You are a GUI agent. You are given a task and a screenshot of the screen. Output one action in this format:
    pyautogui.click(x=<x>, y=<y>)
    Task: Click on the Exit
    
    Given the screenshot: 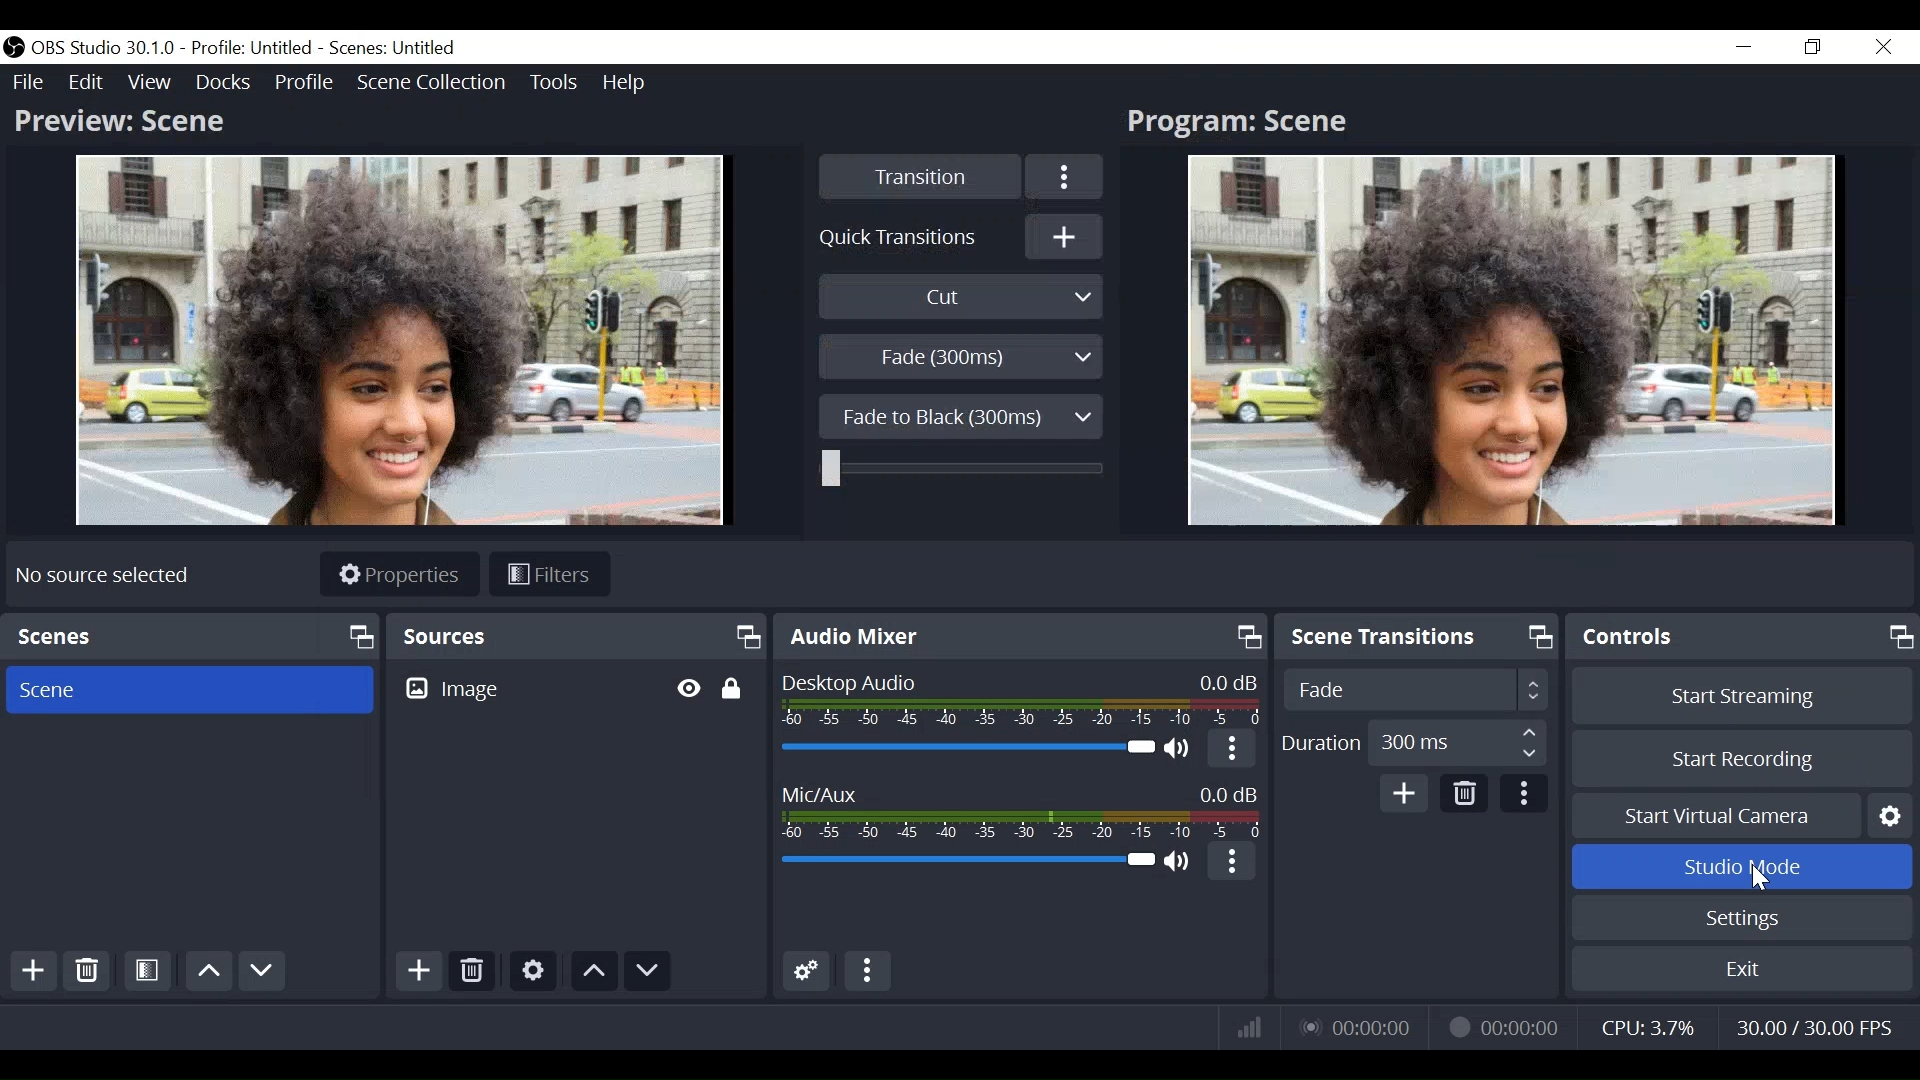 What is the action you would take?
    pyautogui.click(x=1739, y=972)
    